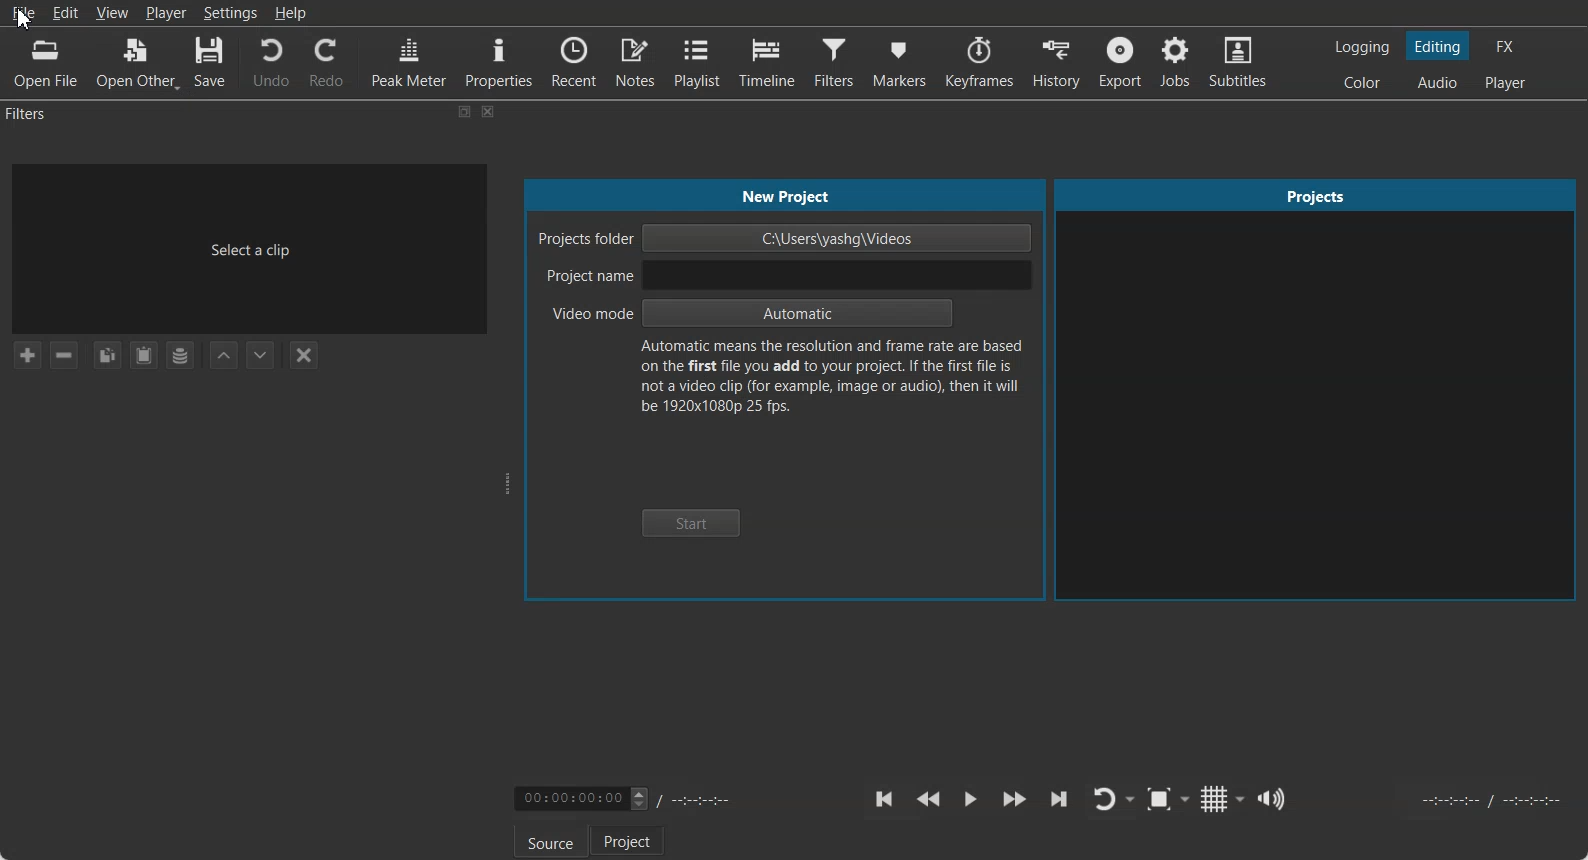 This screenshot has width=1588, height=860. Describe the element at coordinates (1506, 46) in the screenshot. I see `Switching to the Effect layout` at that location.